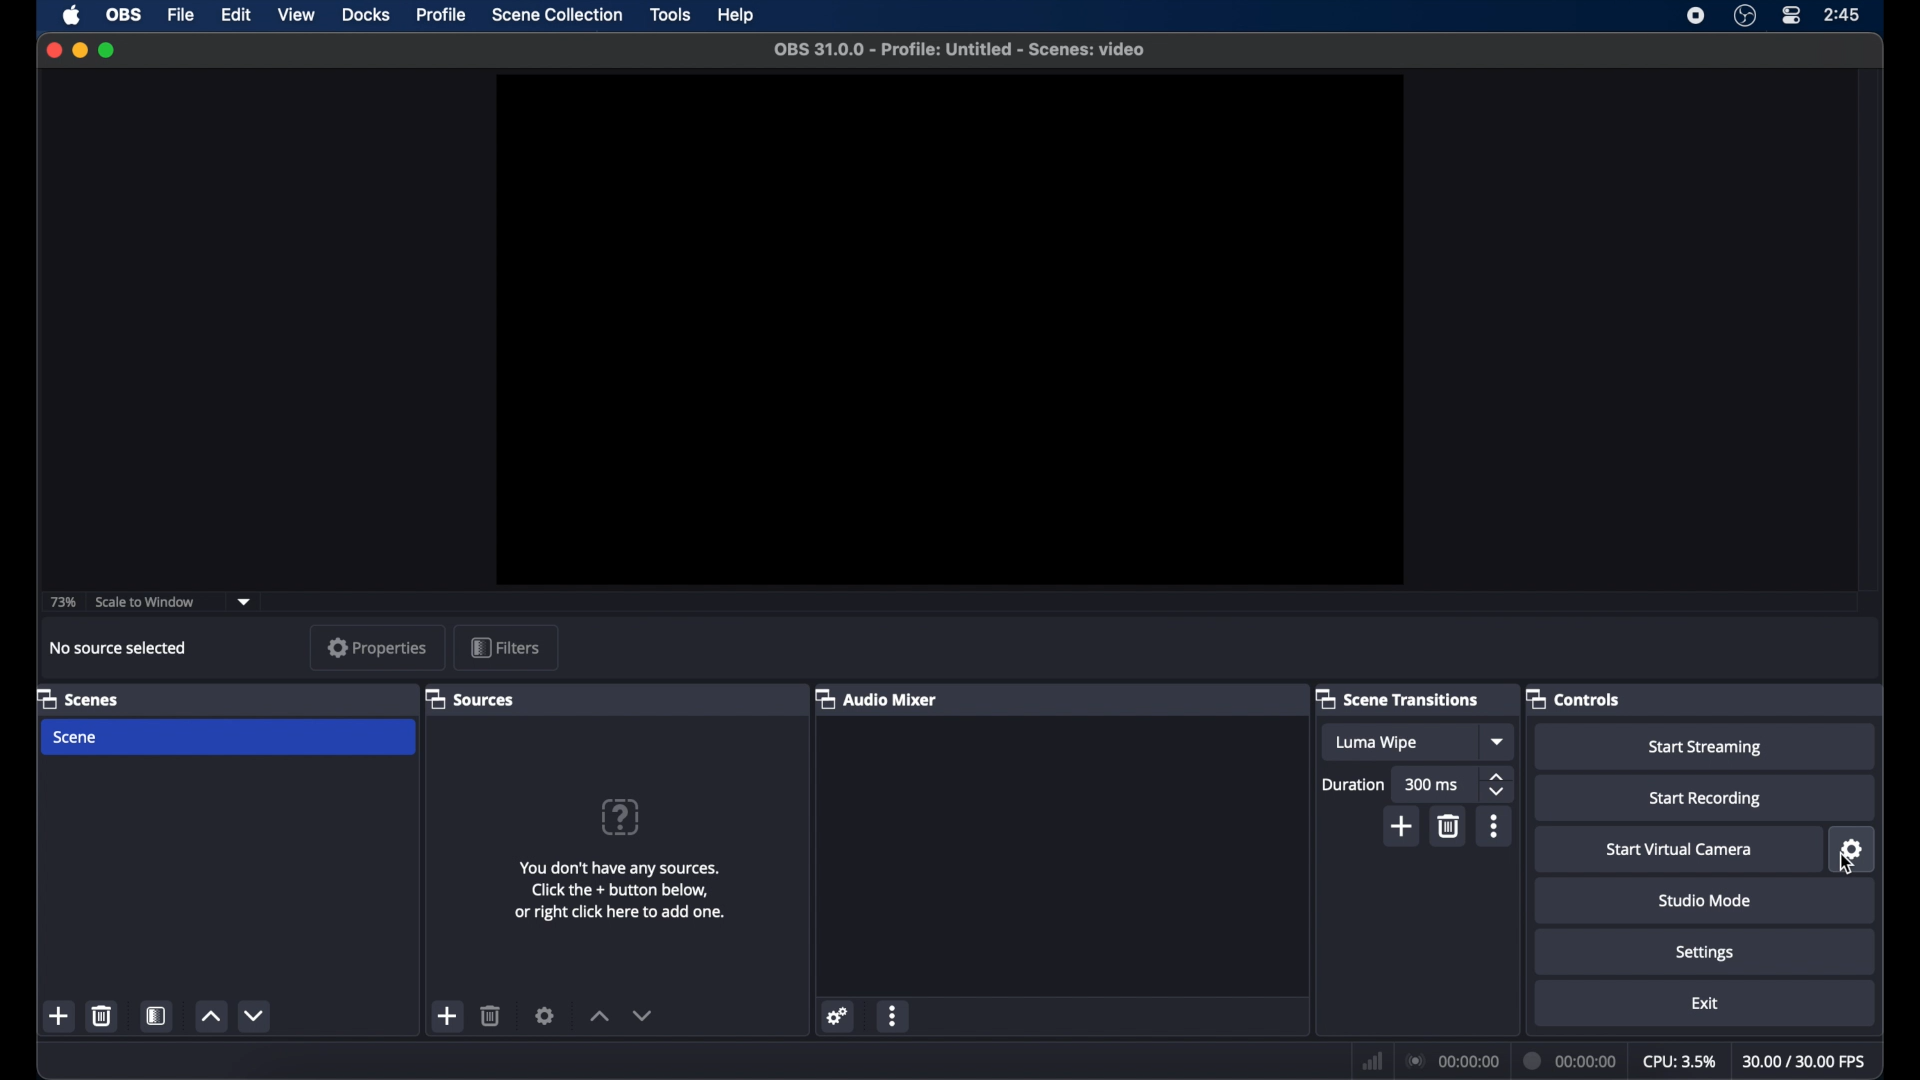 Image resolution: width=1920 pixels, height=1080 pixels. What do you see at coordinates (1793, 16) in the screenshot?
I see `control center` at bounding box center [1793, 16].